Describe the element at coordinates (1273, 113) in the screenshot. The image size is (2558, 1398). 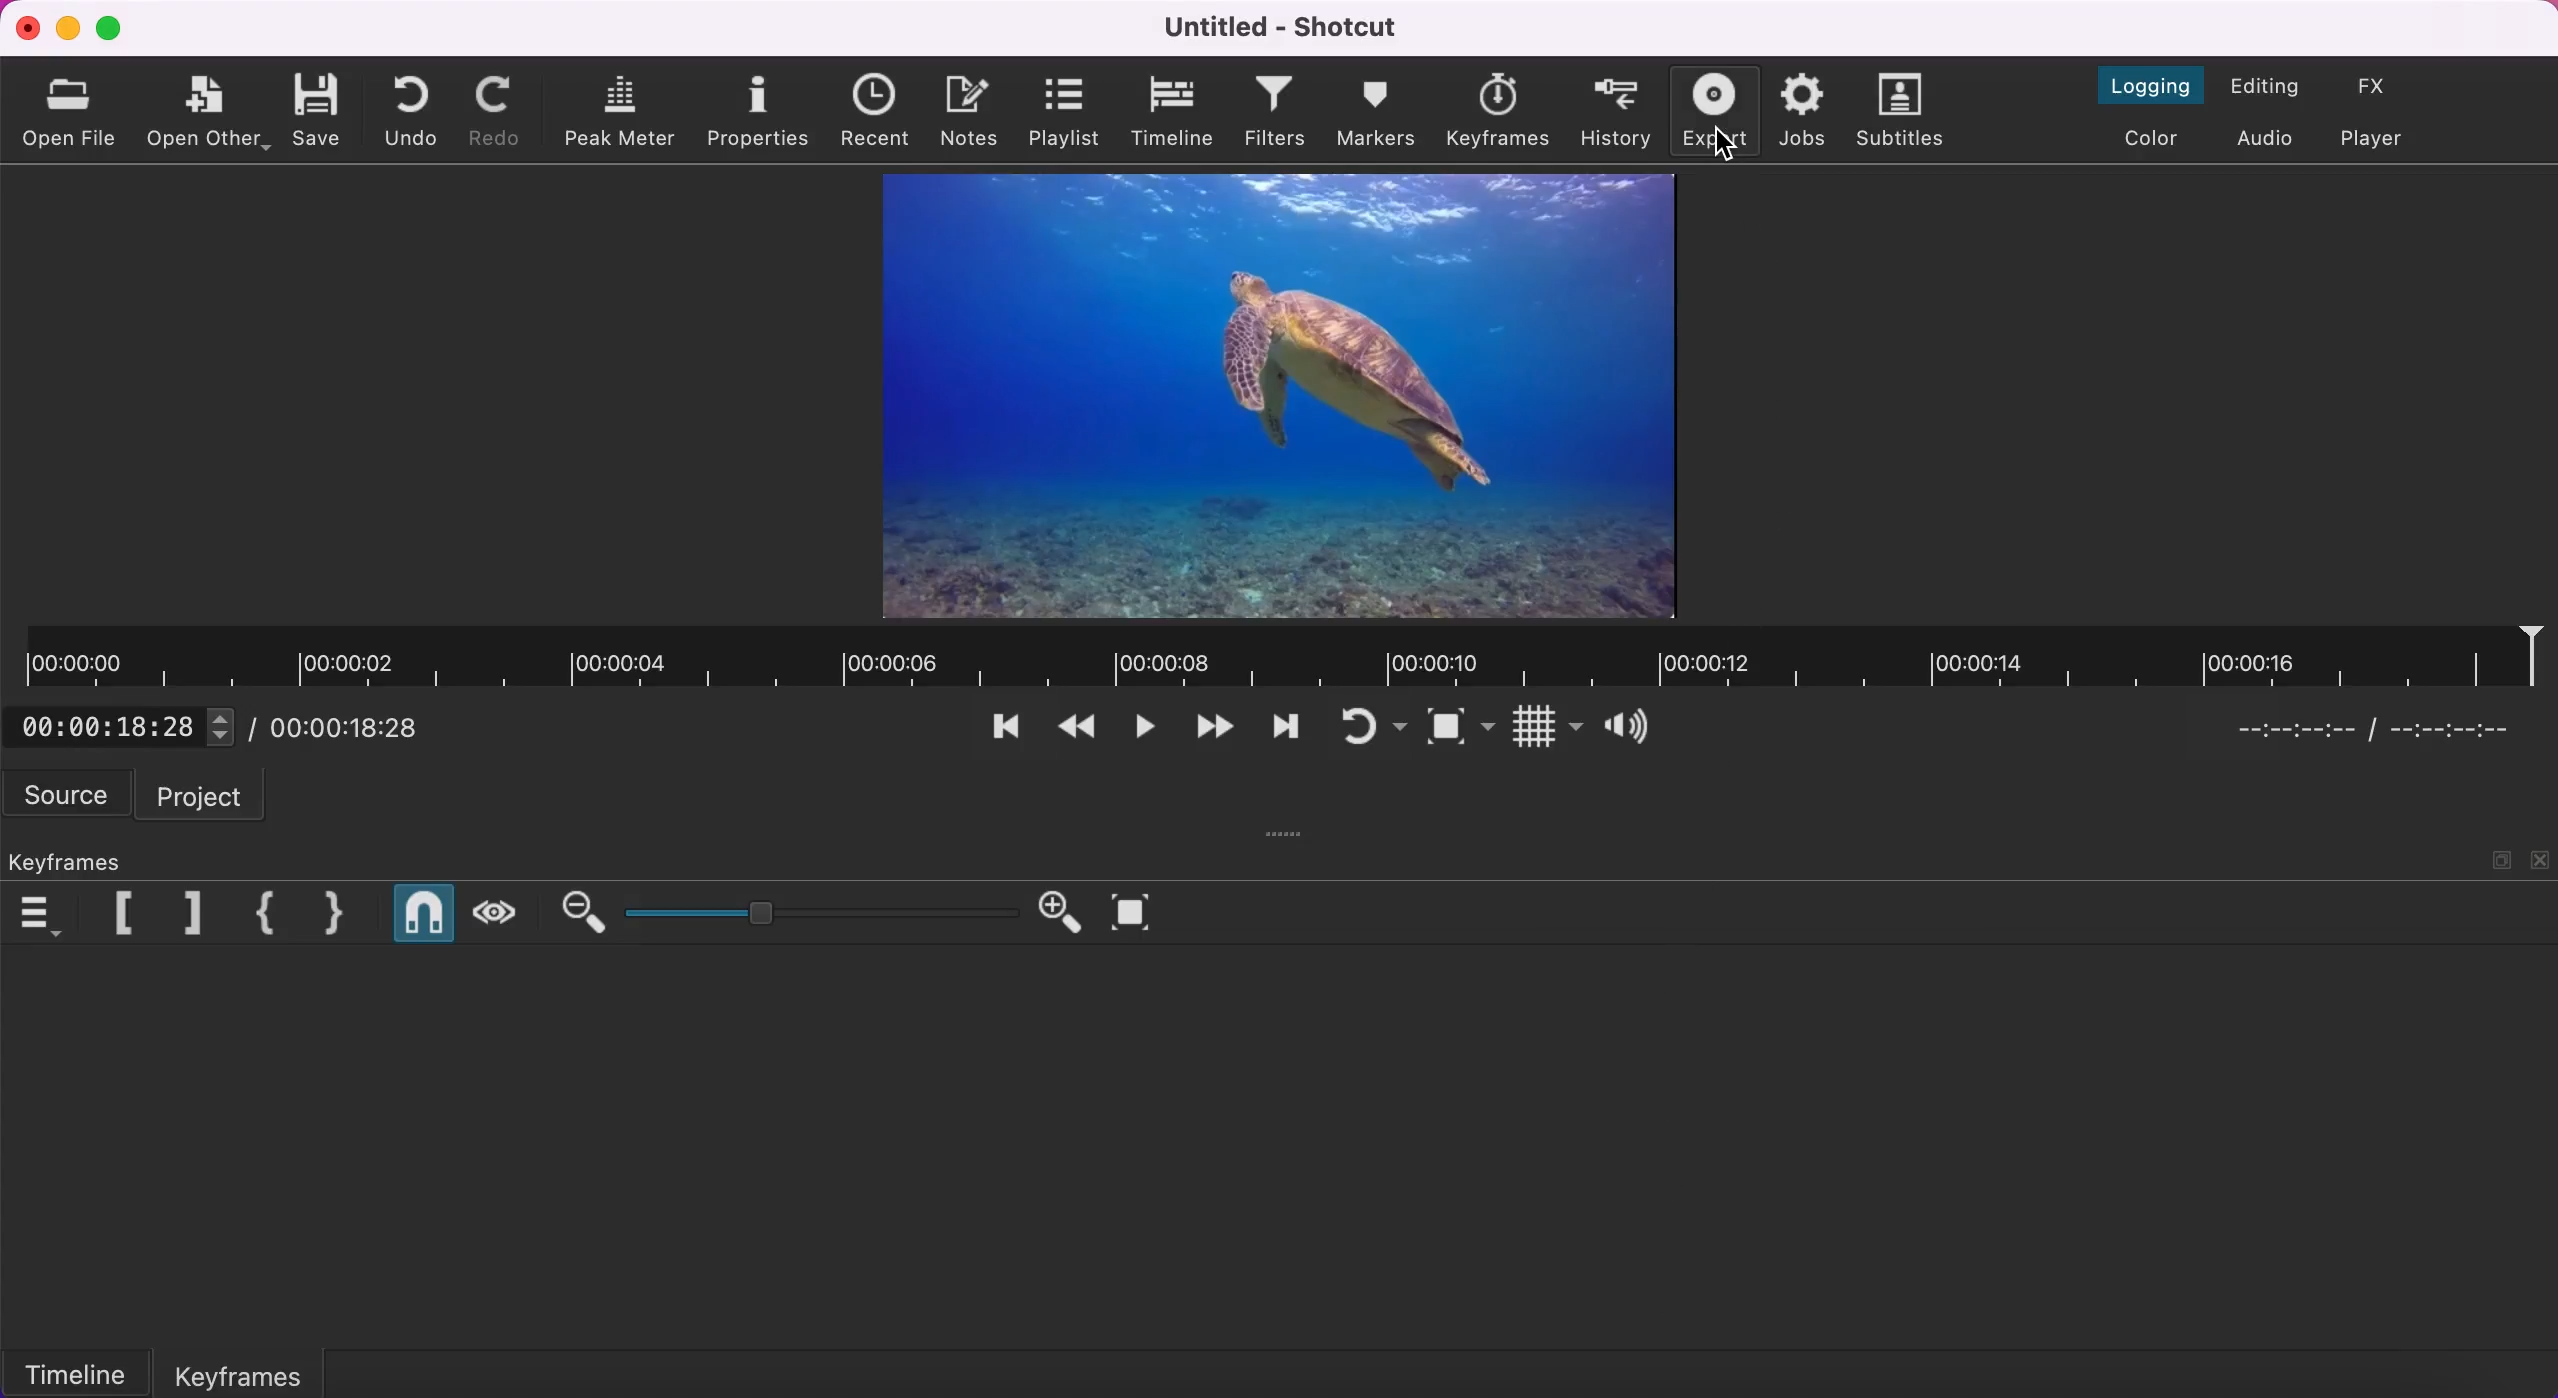
I see `filters` at that location.